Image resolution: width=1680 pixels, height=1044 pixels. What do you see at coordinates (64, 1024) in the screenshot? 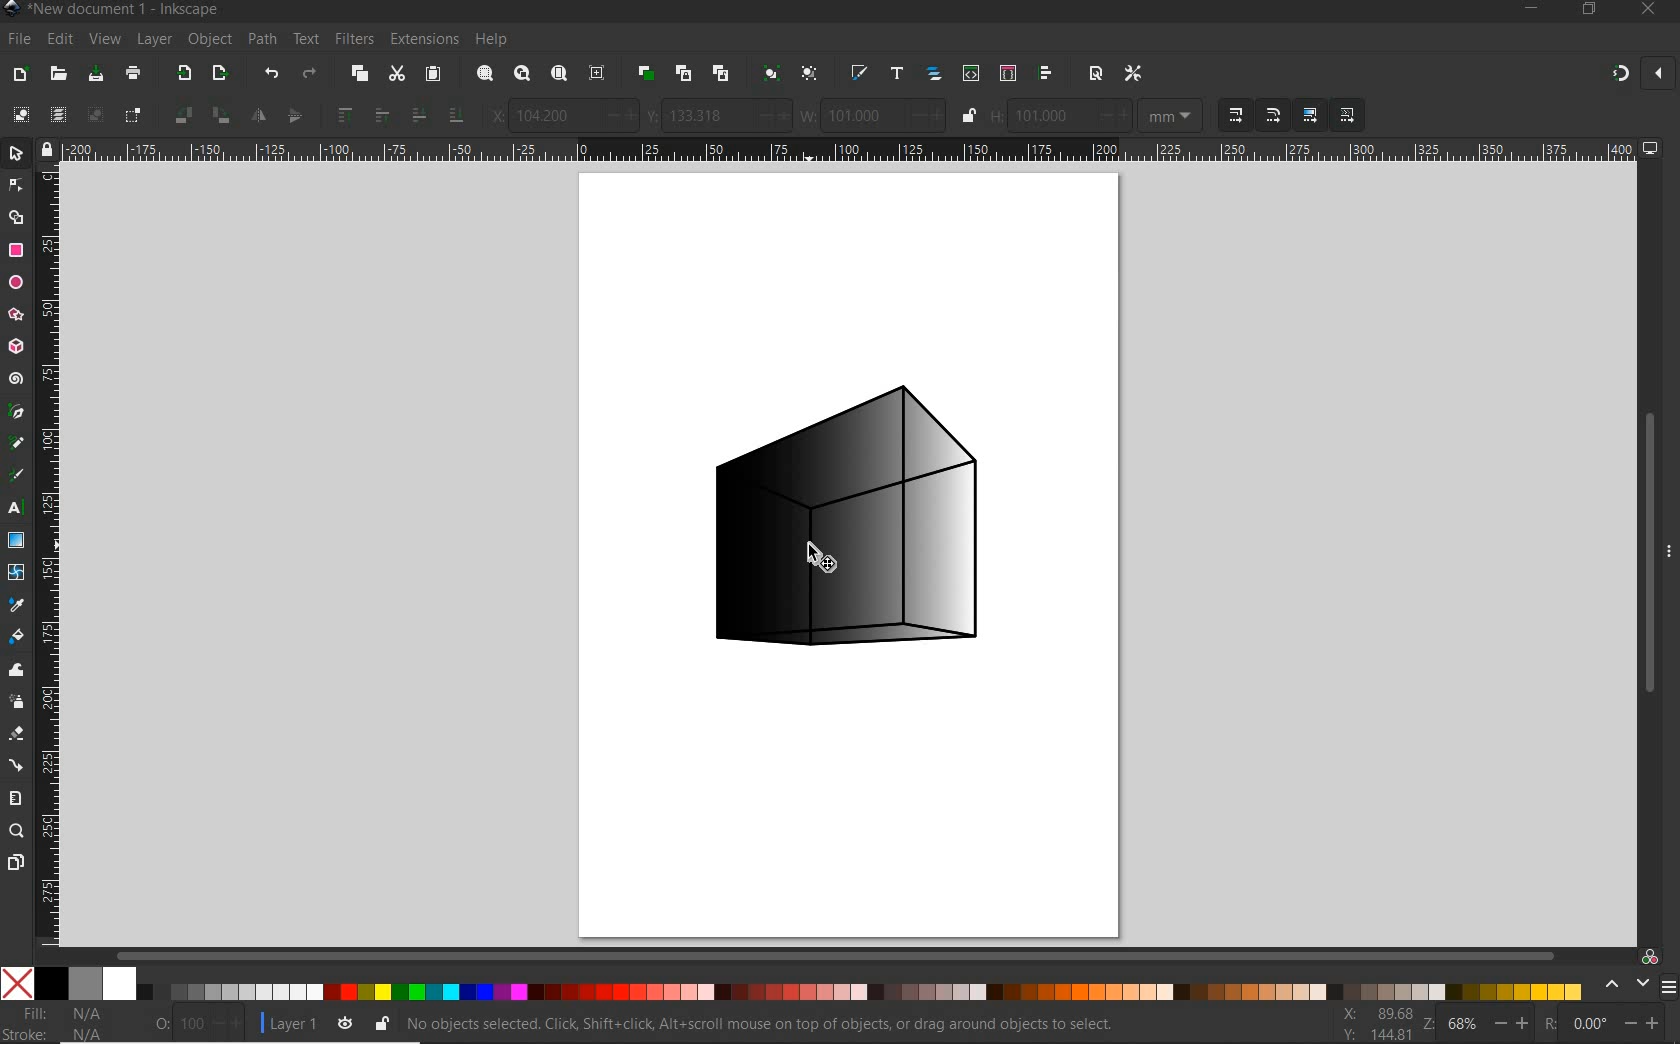
I see `FILL & STROKE` at bounding box center [64, 1024].